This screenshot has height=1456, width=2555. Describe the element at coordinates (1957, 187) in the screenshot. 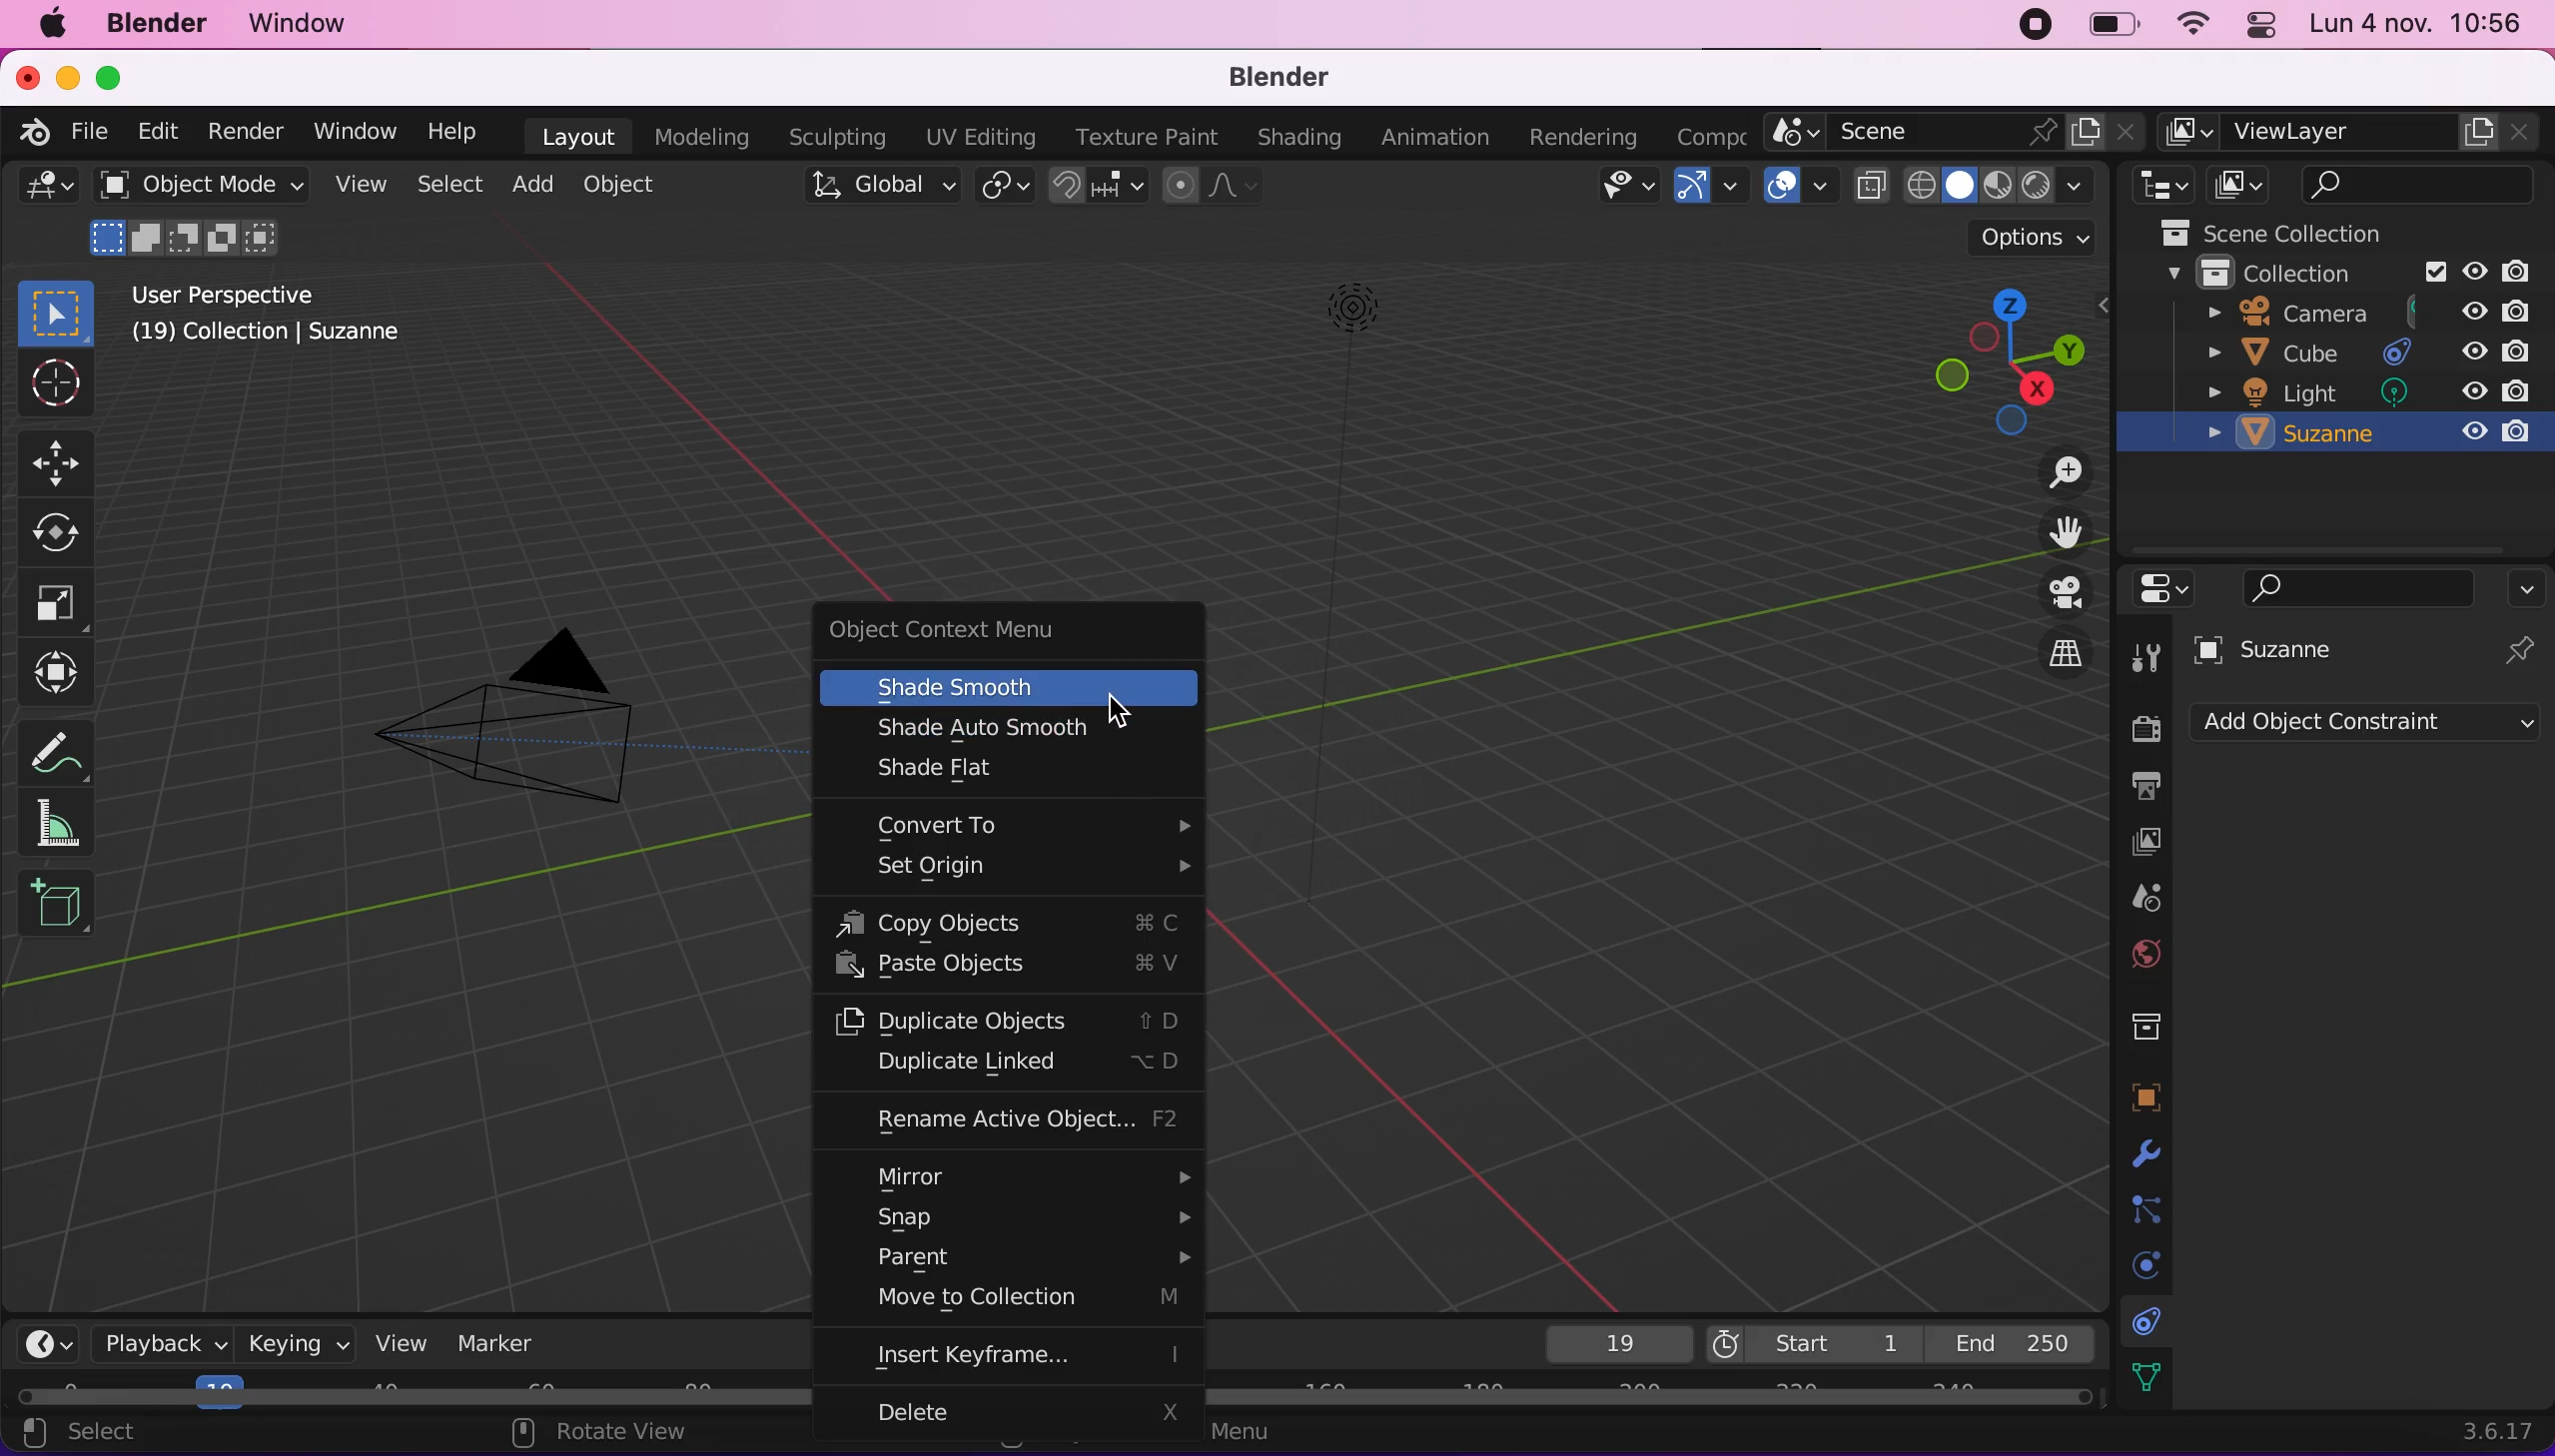

I see `solid display` at that location.